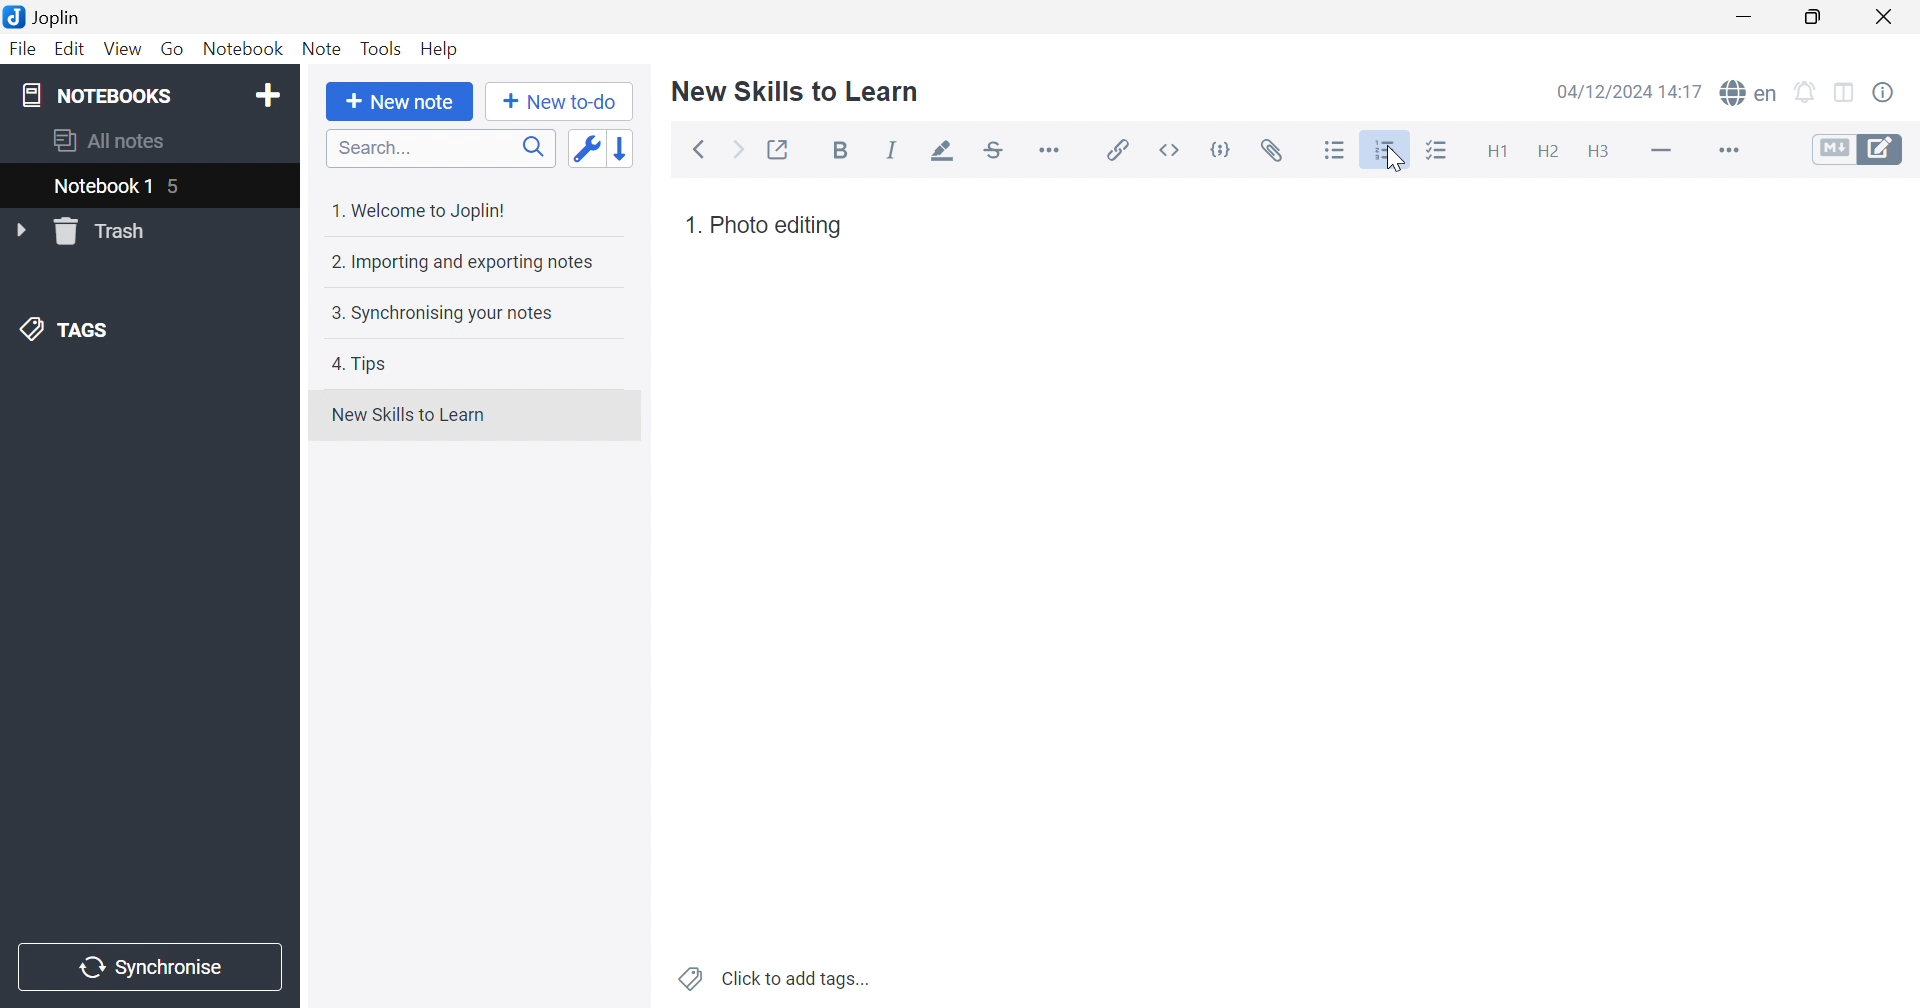 The height and width of the screenshot is (1008, 1920). I want to click on Cursor, so click(1396, 162).